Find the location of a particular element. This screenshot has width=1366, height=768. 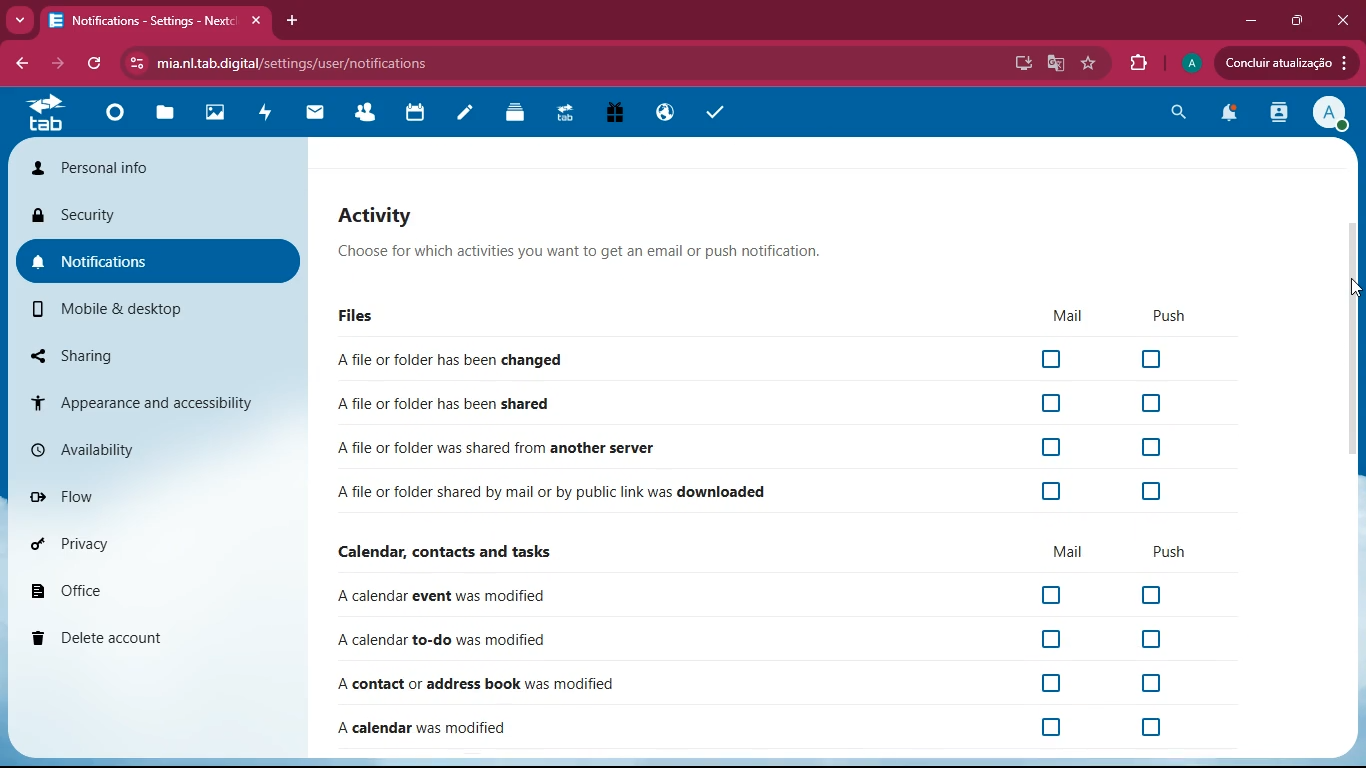

Mail is located at coordinates (1058, 315).